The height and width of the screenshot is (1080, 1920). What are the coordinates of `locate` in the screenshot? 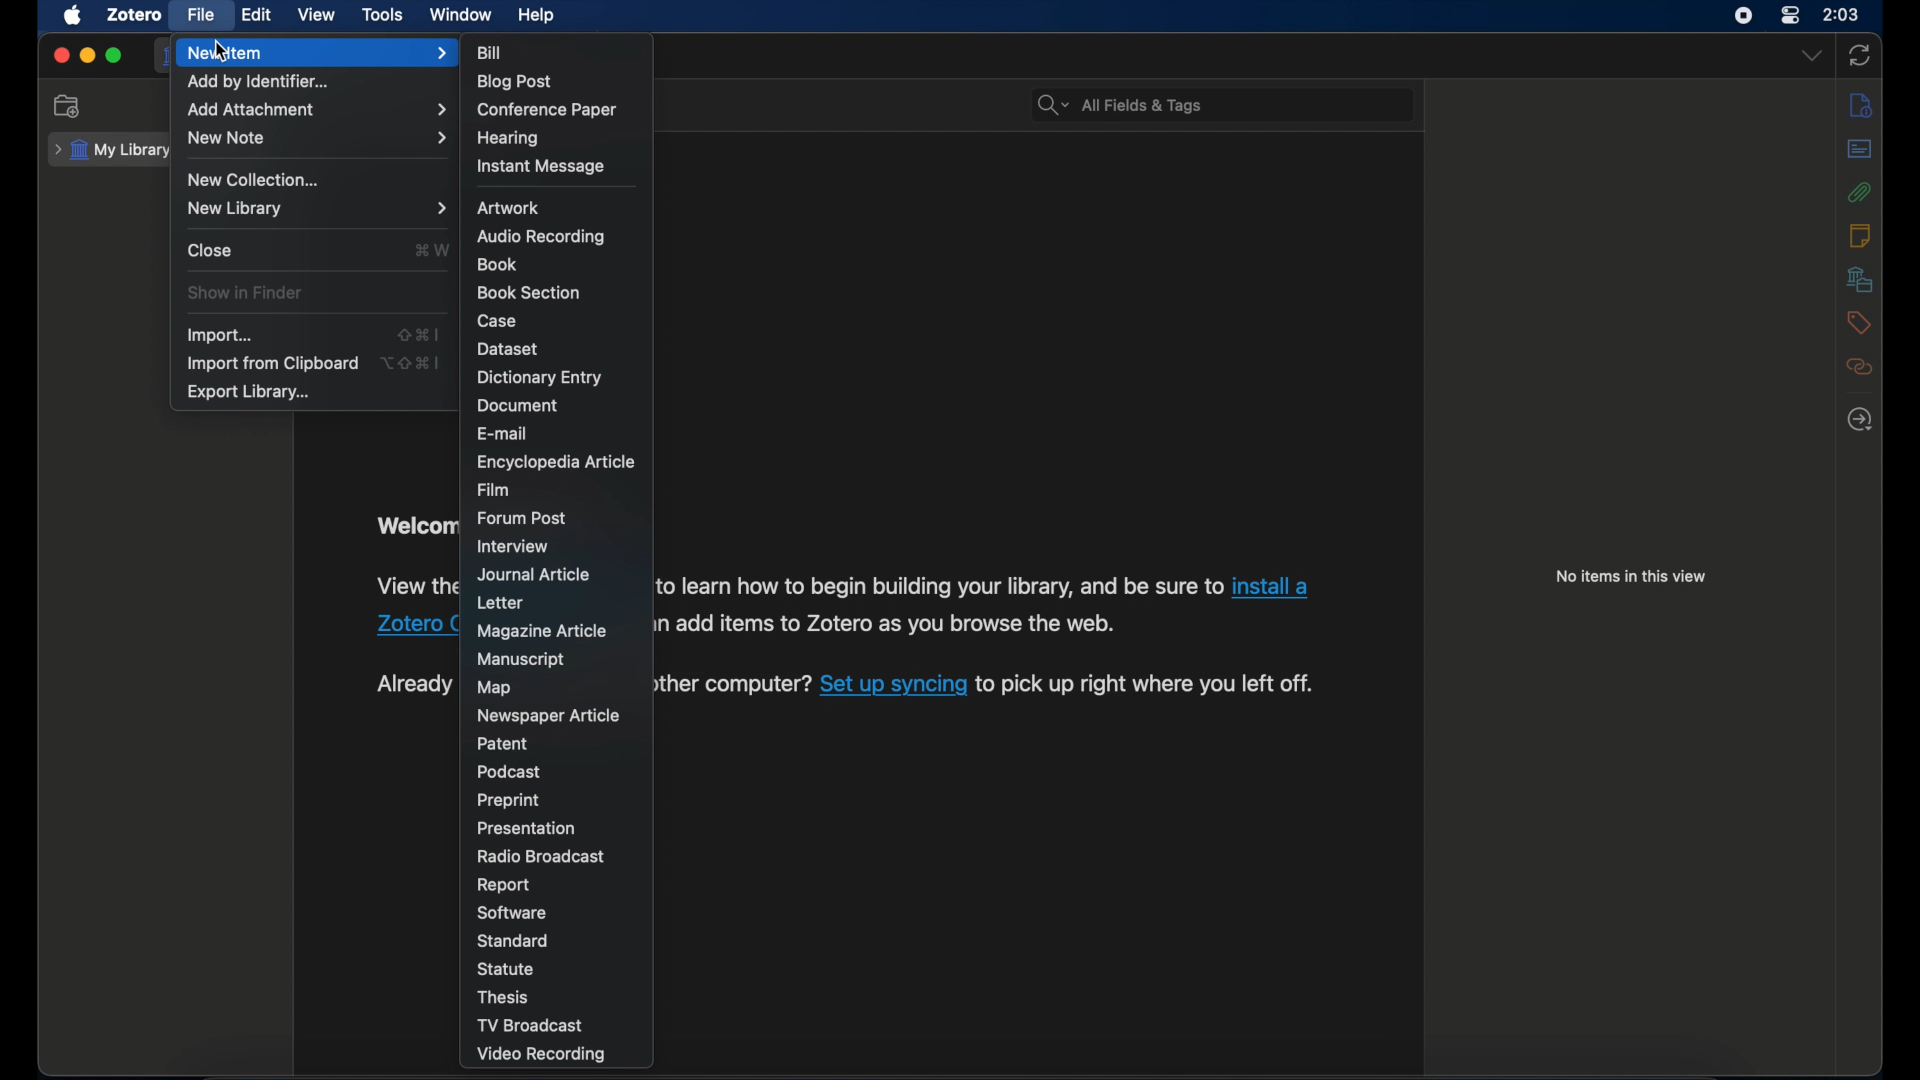 It's located at (1859, 419).